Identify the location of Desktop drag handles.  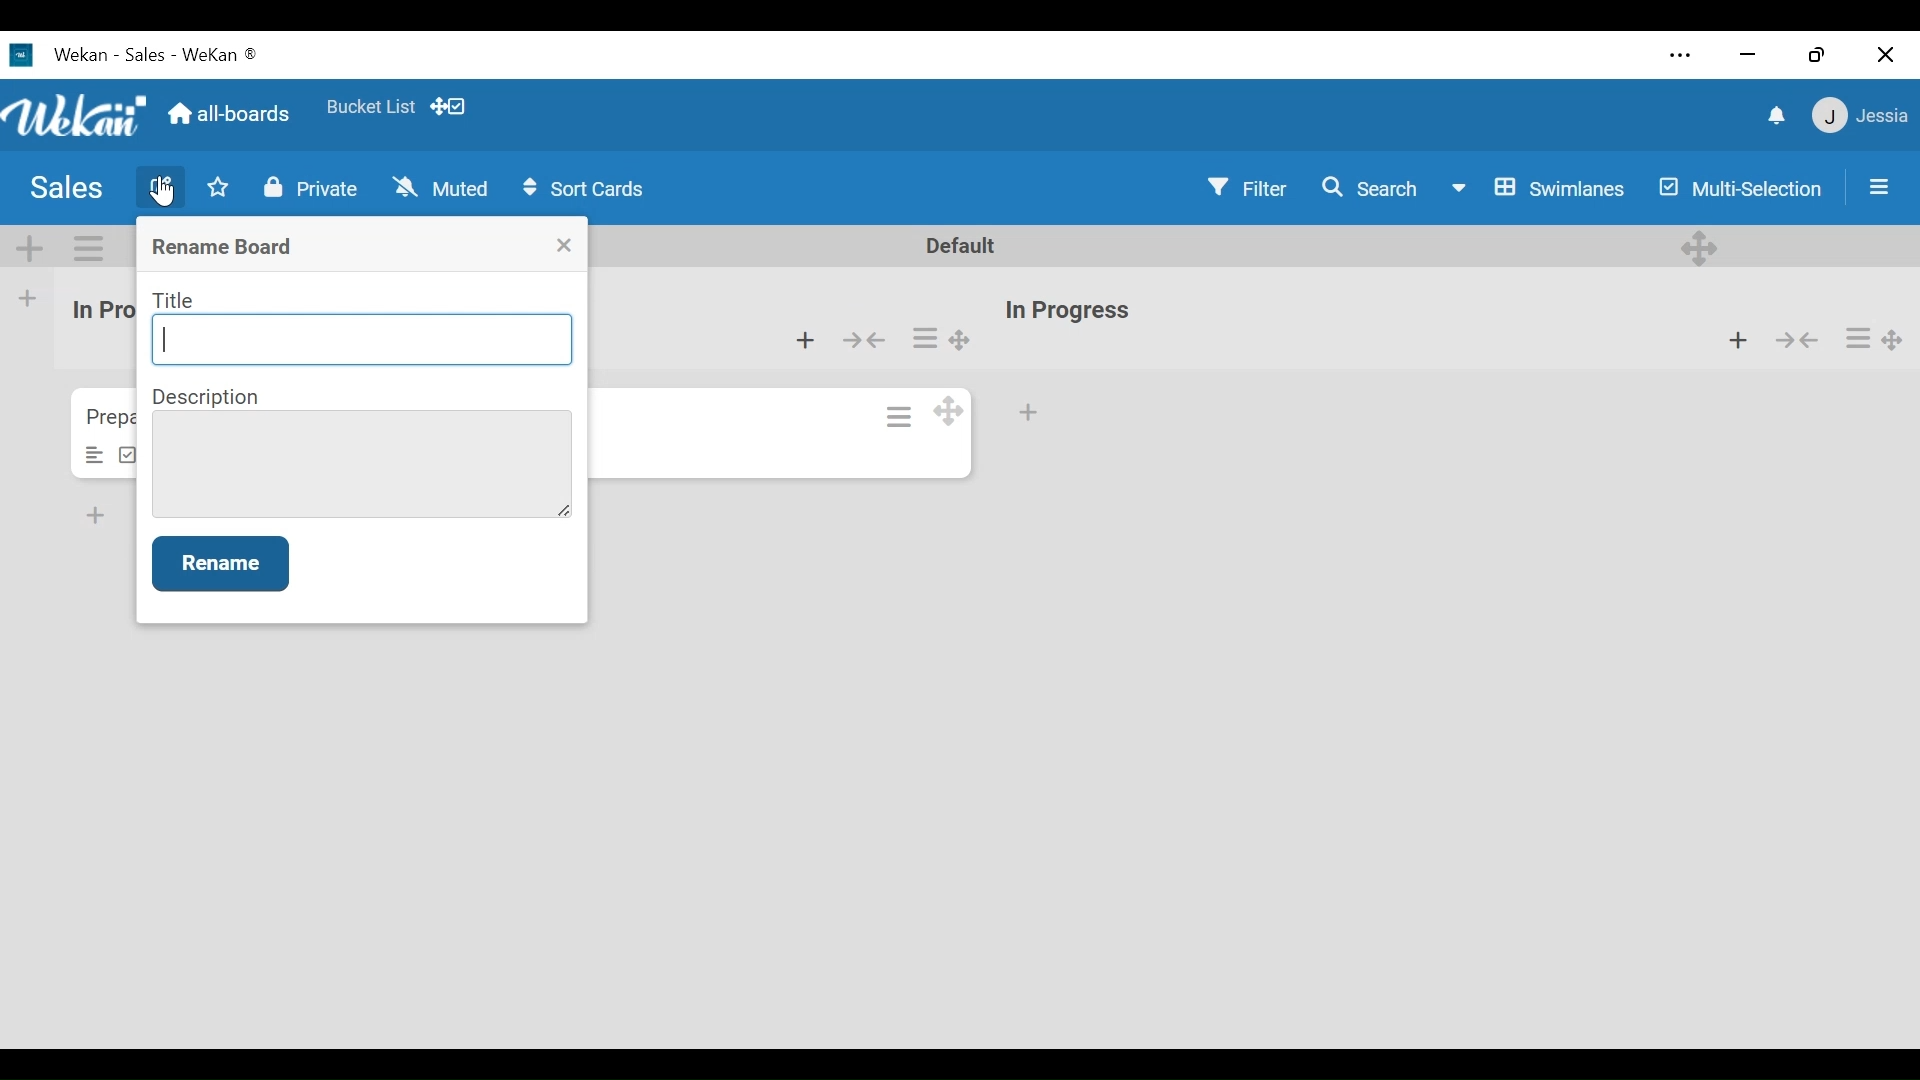
(959, 339).